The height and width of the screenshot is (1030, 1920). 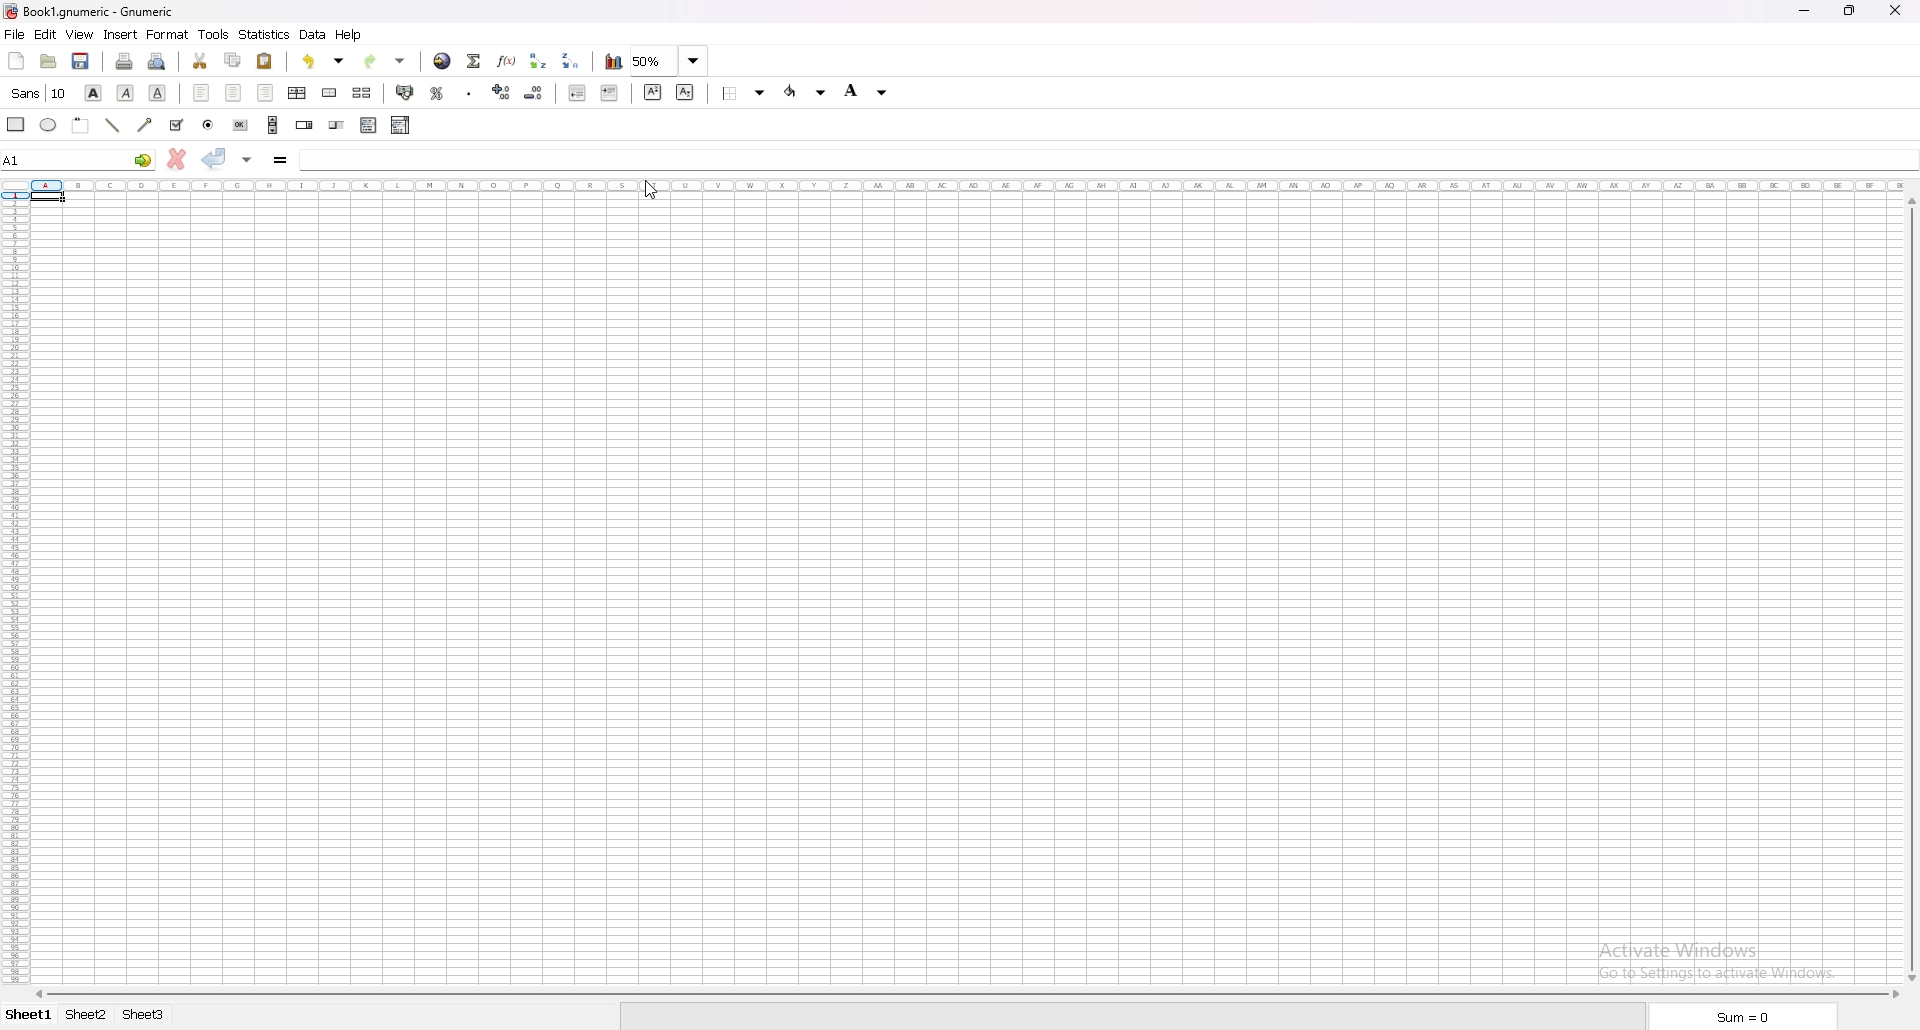 What do you see at coordinates (506, 61) in the screenshot?
I see `function` at bounding box center [506, 61].